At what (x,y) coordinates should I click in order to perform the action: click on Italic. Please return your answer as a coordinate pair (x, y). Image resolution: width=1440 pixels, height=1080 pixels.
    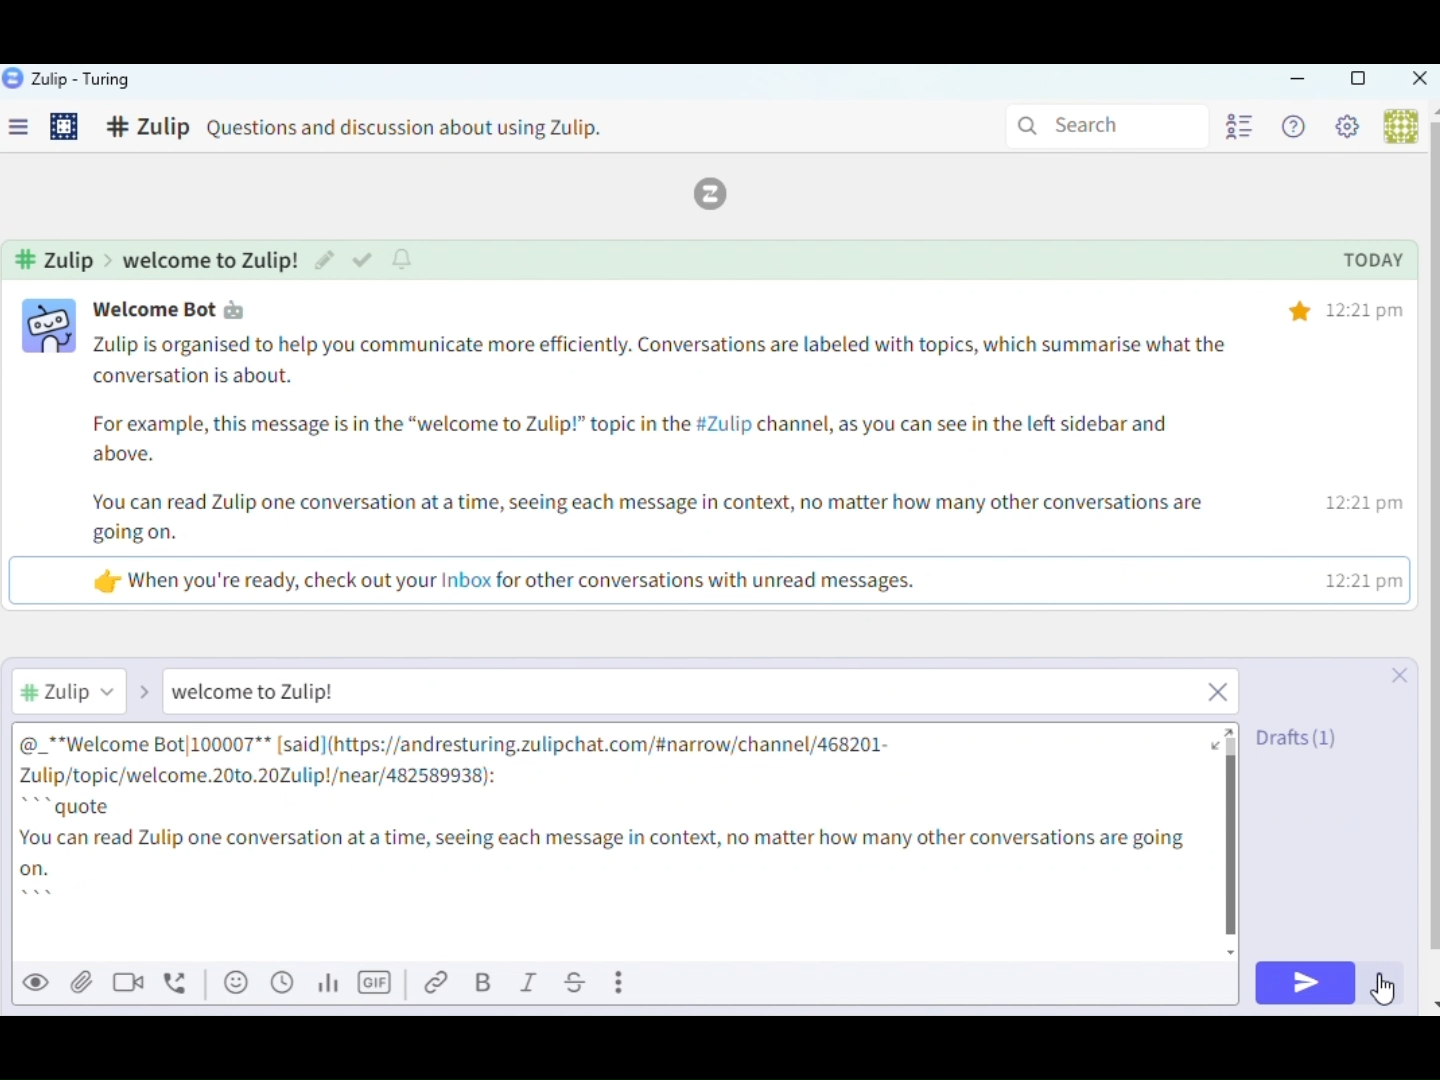
    Looking at the image, I should click on (529, 984).